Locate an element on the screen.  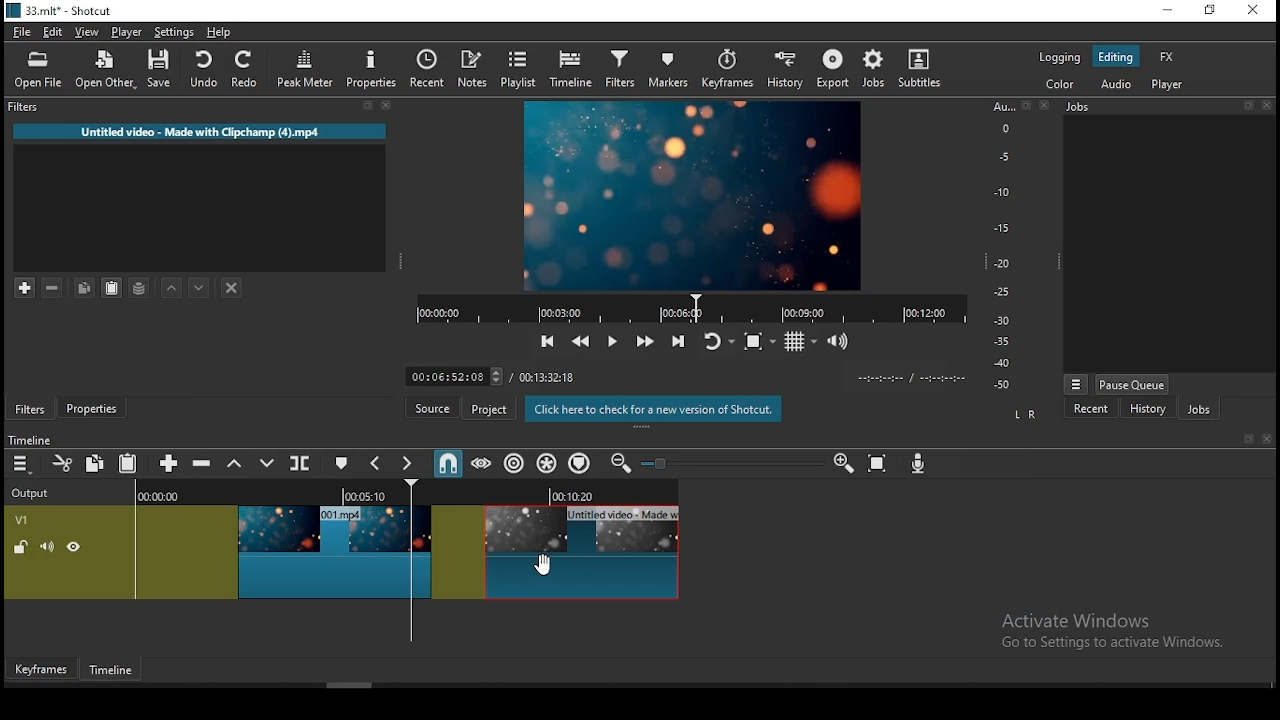
recent is located at coordinates (424, 69).